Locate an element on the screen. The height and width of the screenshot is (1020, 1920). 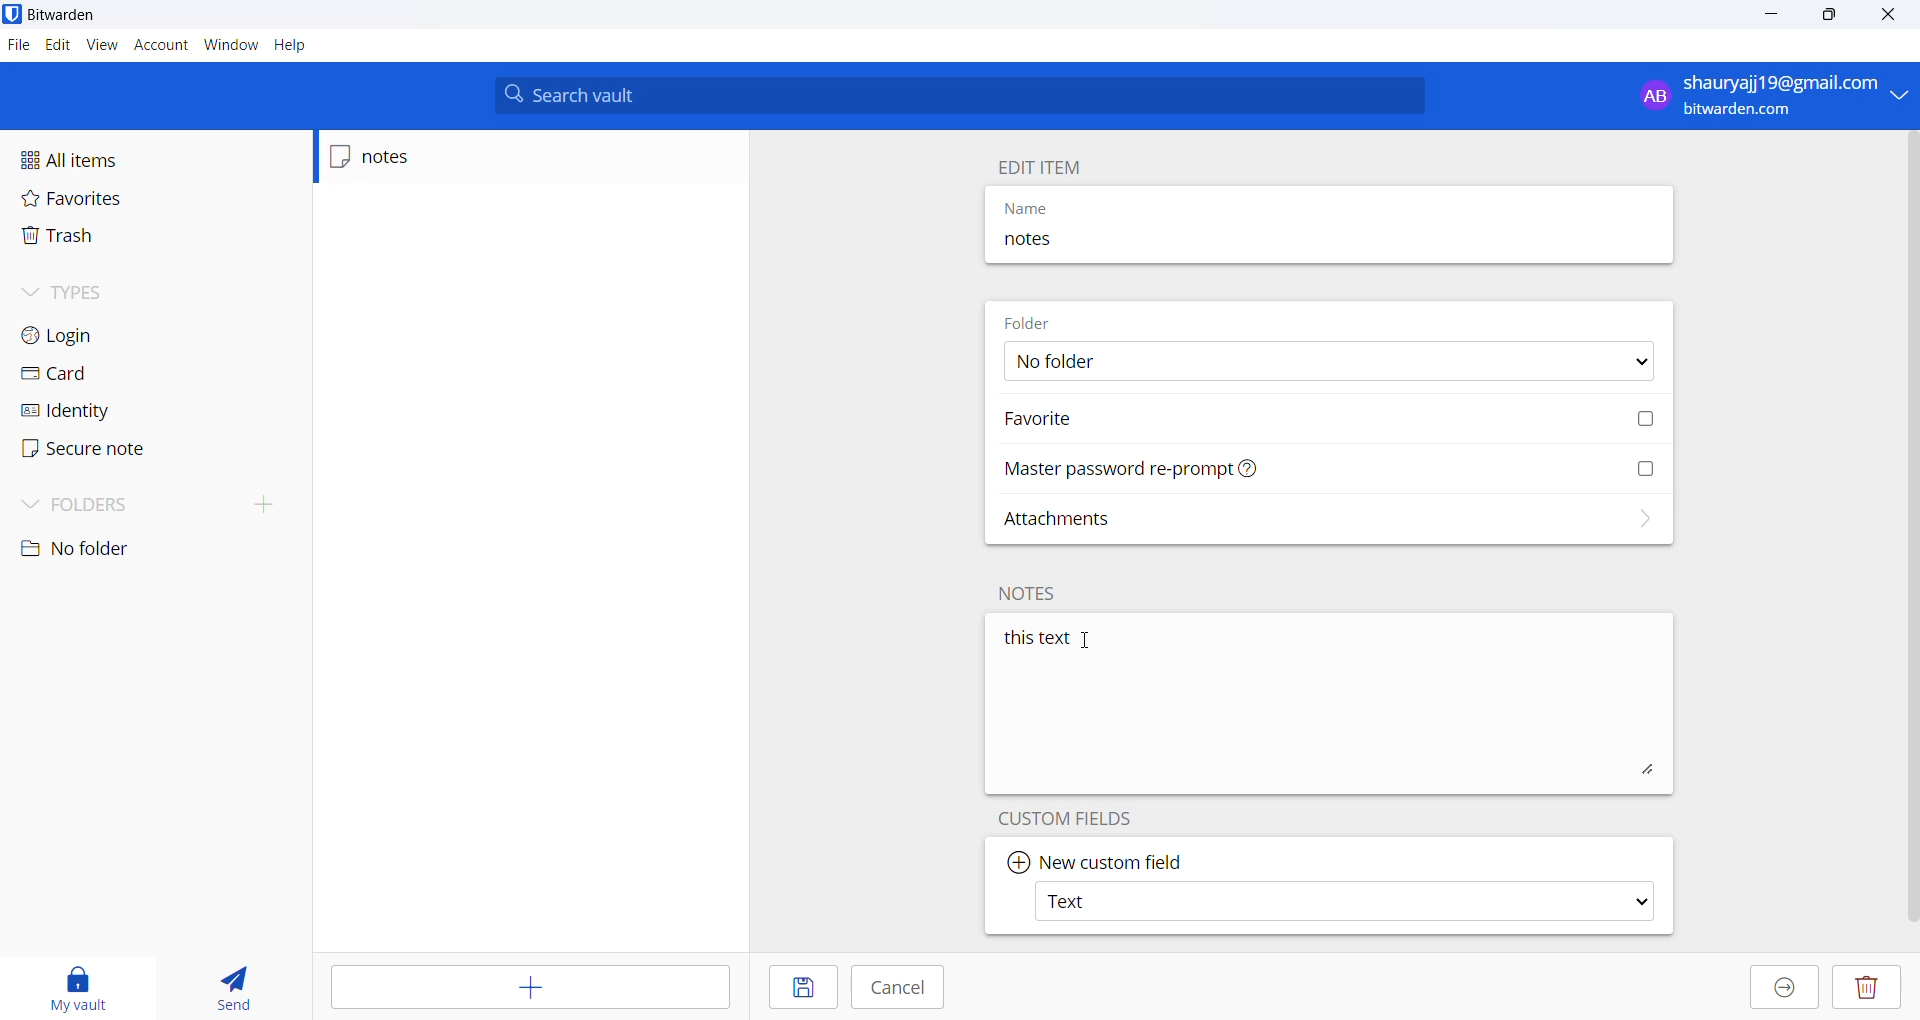
maximize is located at coordinates (1821, 15).